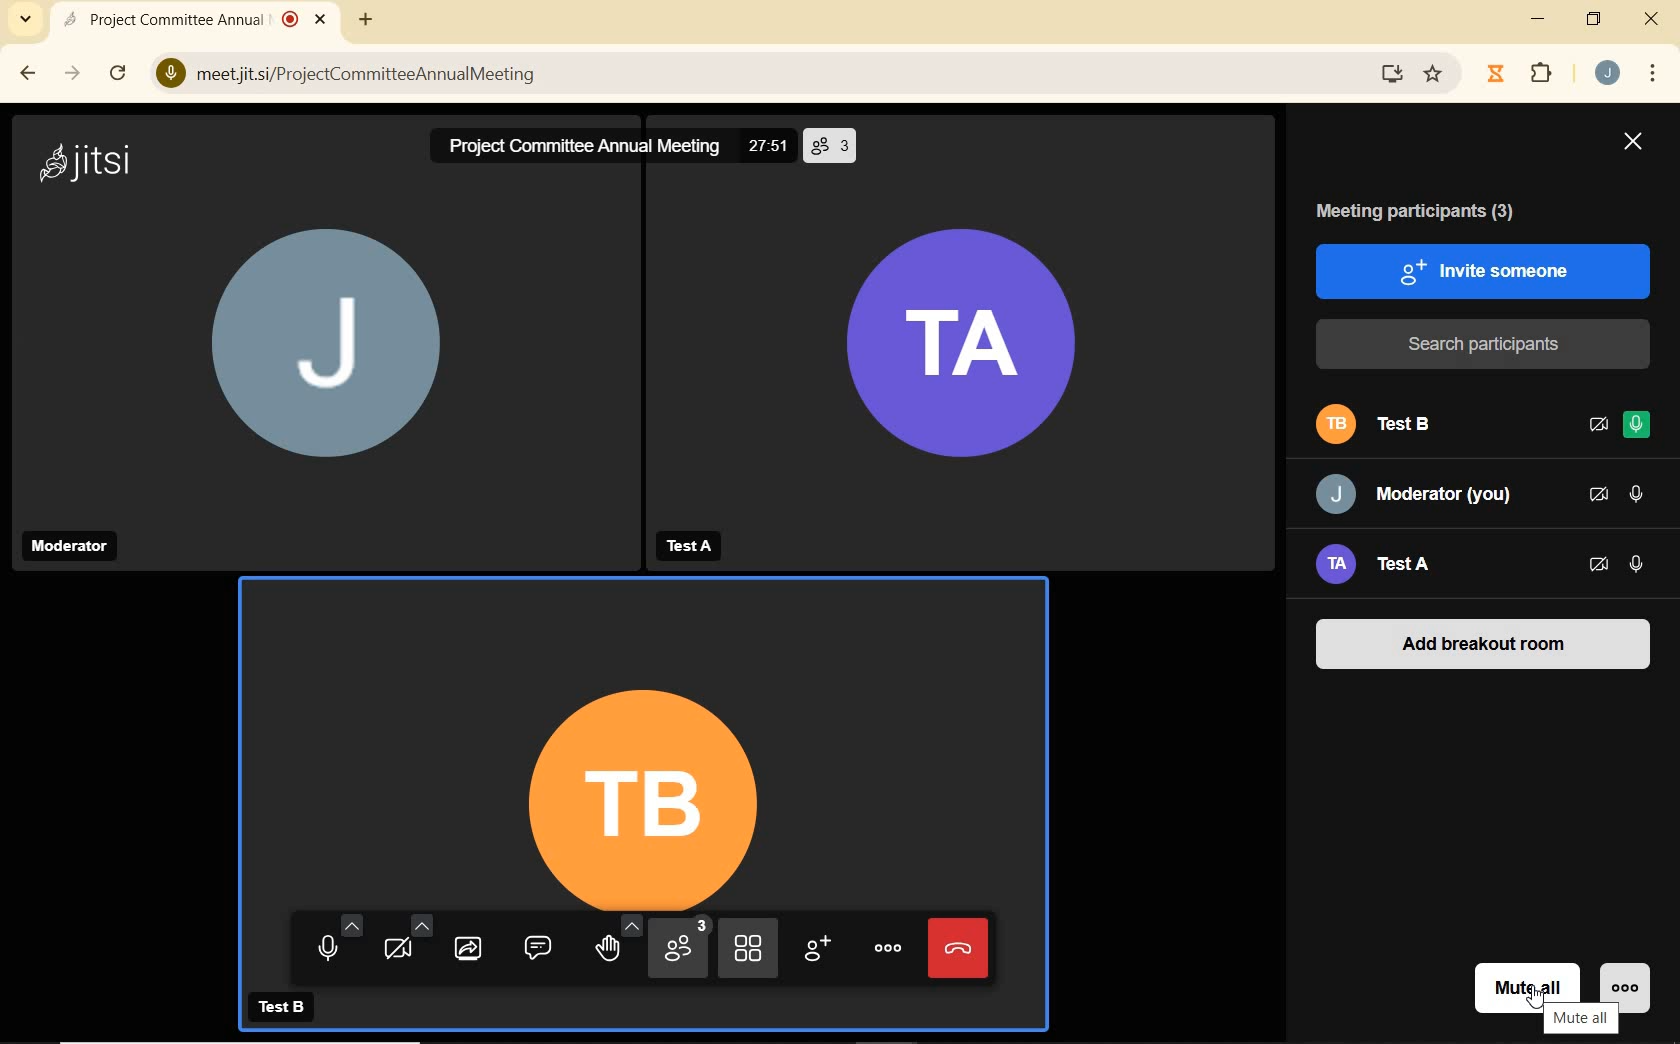  Describe the element at coordinates (1484, 345) in the screenshot. I see `SEARCH PARTICIPANTS` at that location.